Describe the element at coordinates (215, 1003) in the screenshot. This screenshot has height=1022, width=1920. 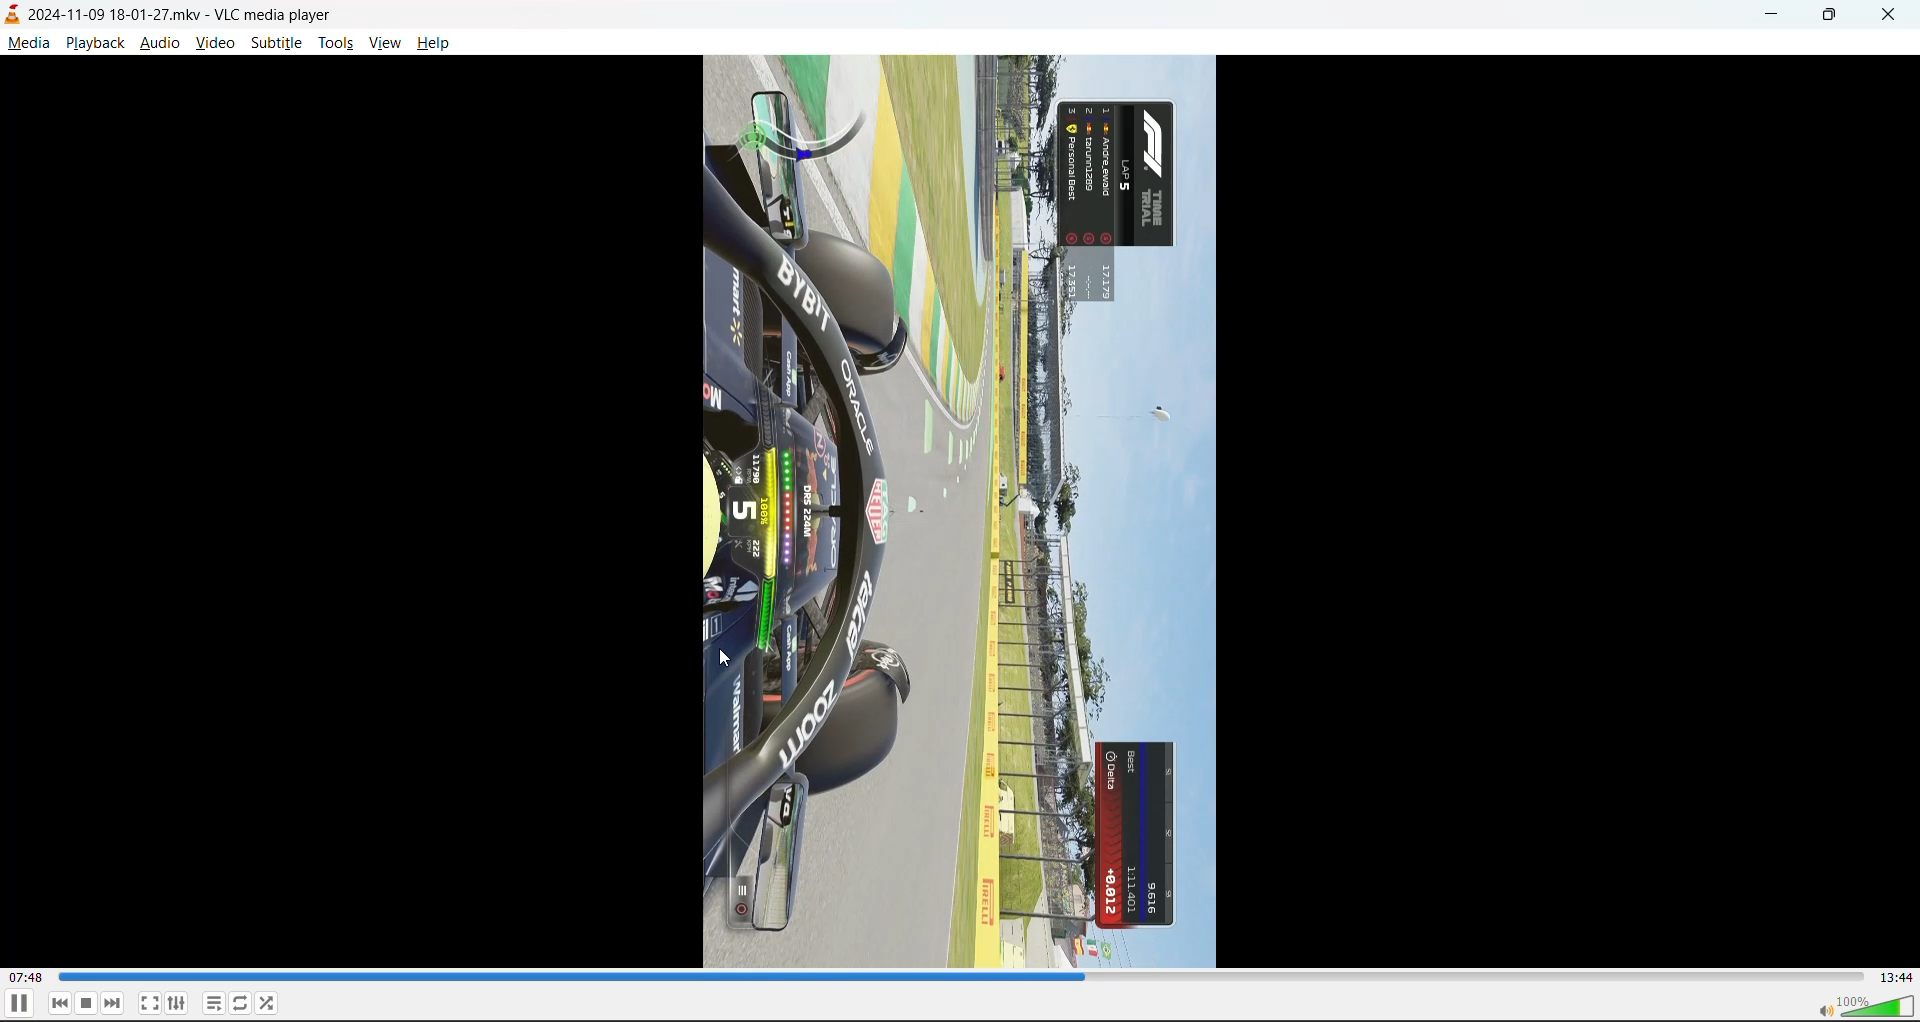
I see `playlist` at that location.